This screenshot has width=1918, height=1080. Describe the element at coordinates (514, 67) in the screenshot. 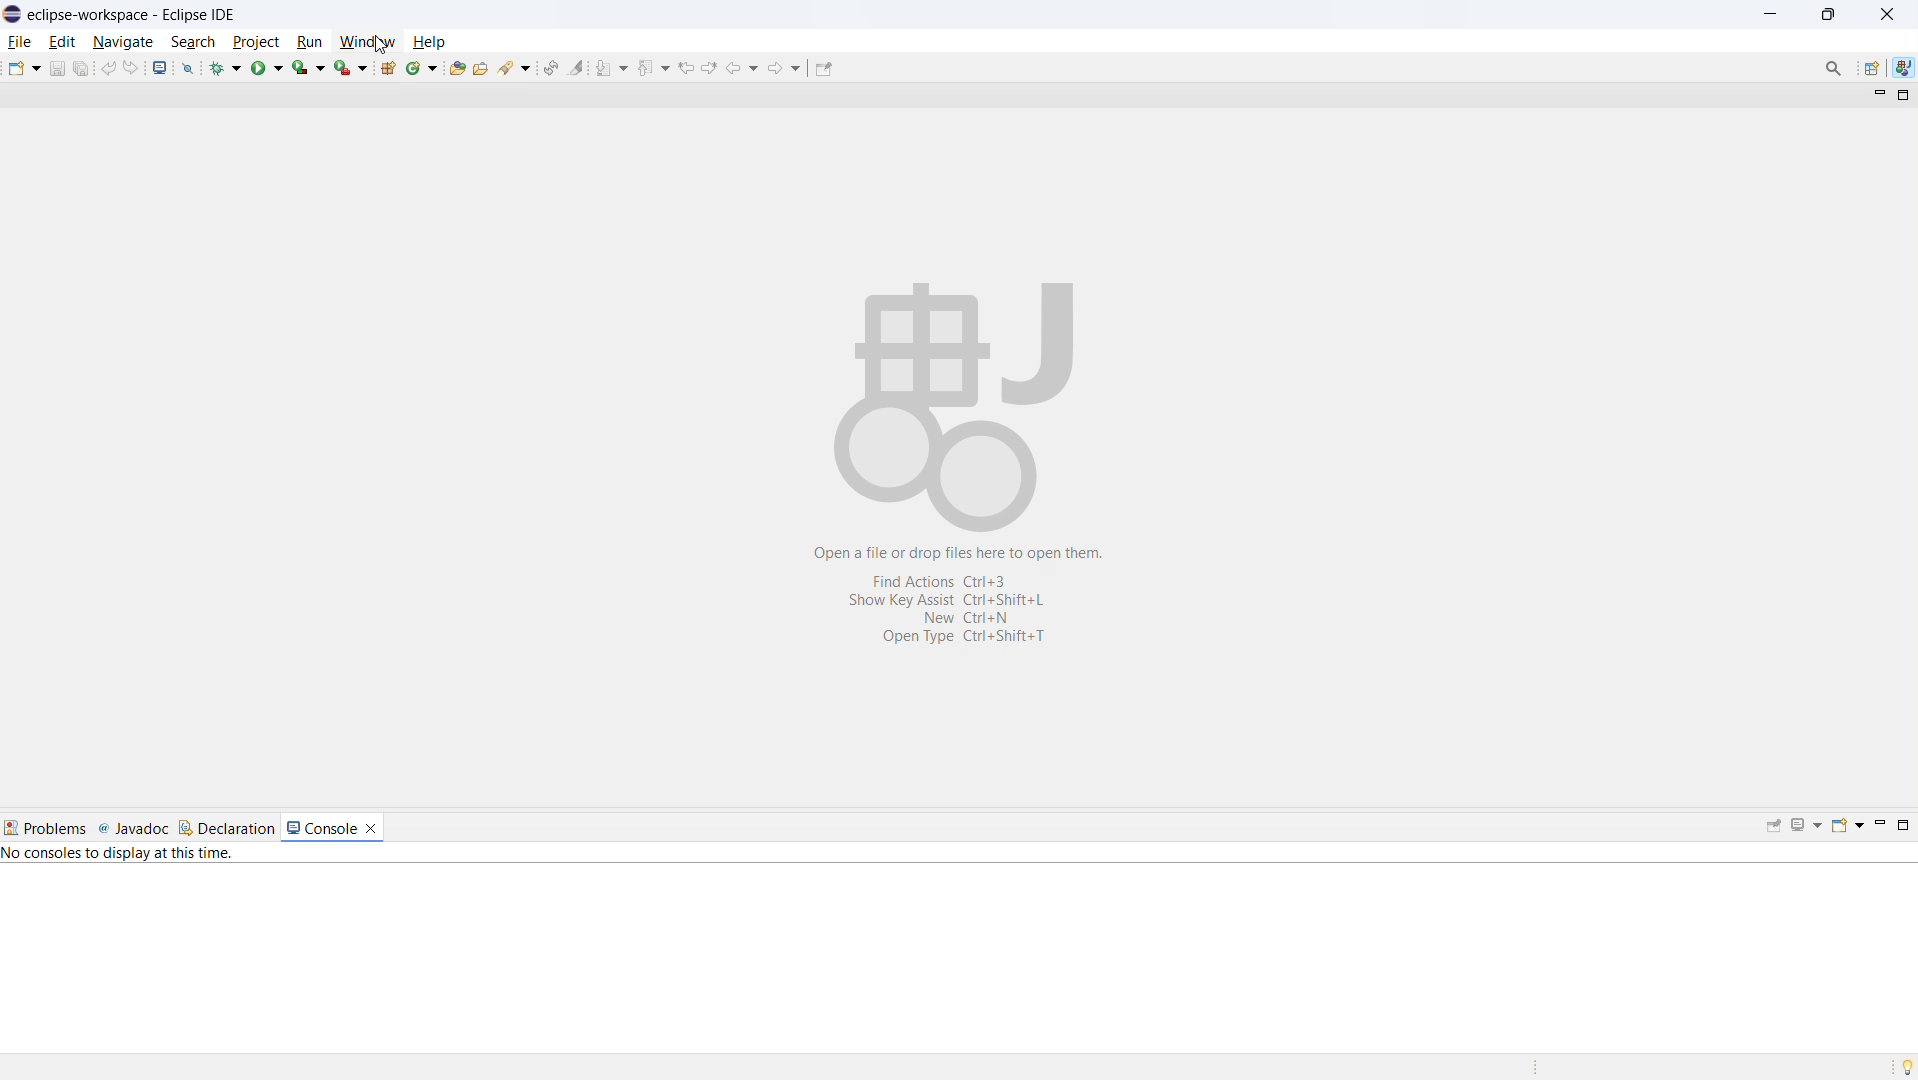

I see `search` at that location.